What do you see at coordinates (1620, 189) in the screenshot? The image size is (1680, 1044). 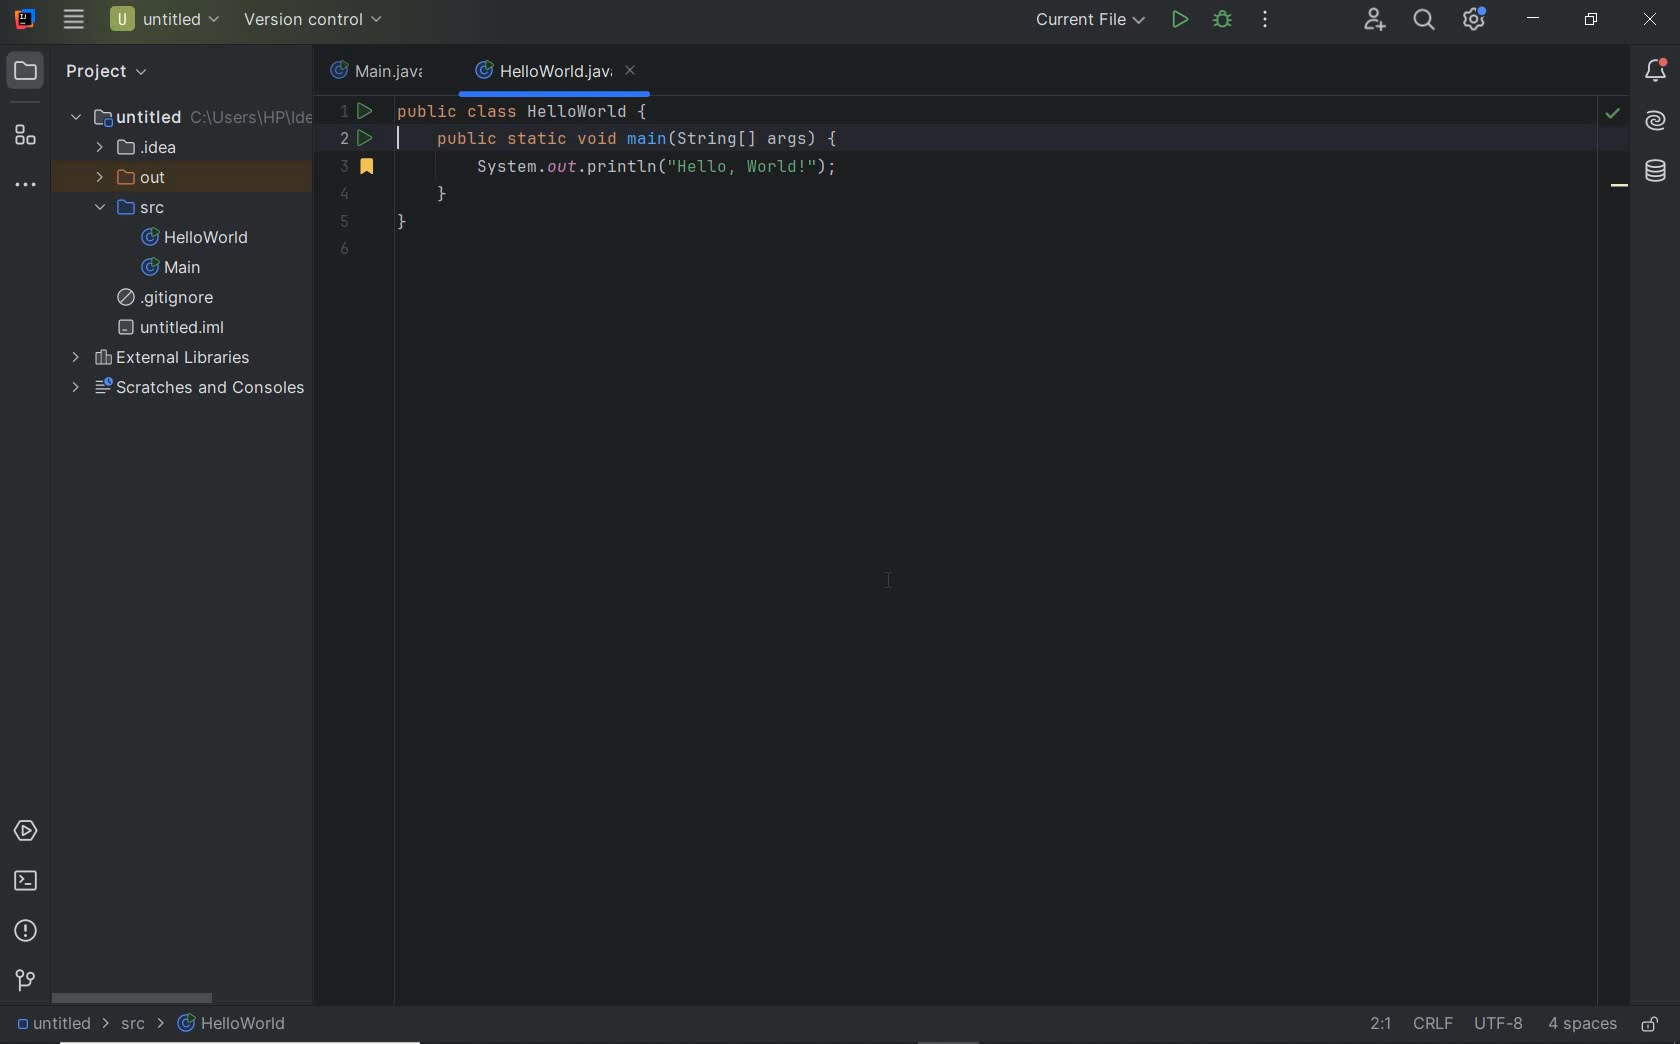 I see `bookmark` at bounding box center [1620, 189].